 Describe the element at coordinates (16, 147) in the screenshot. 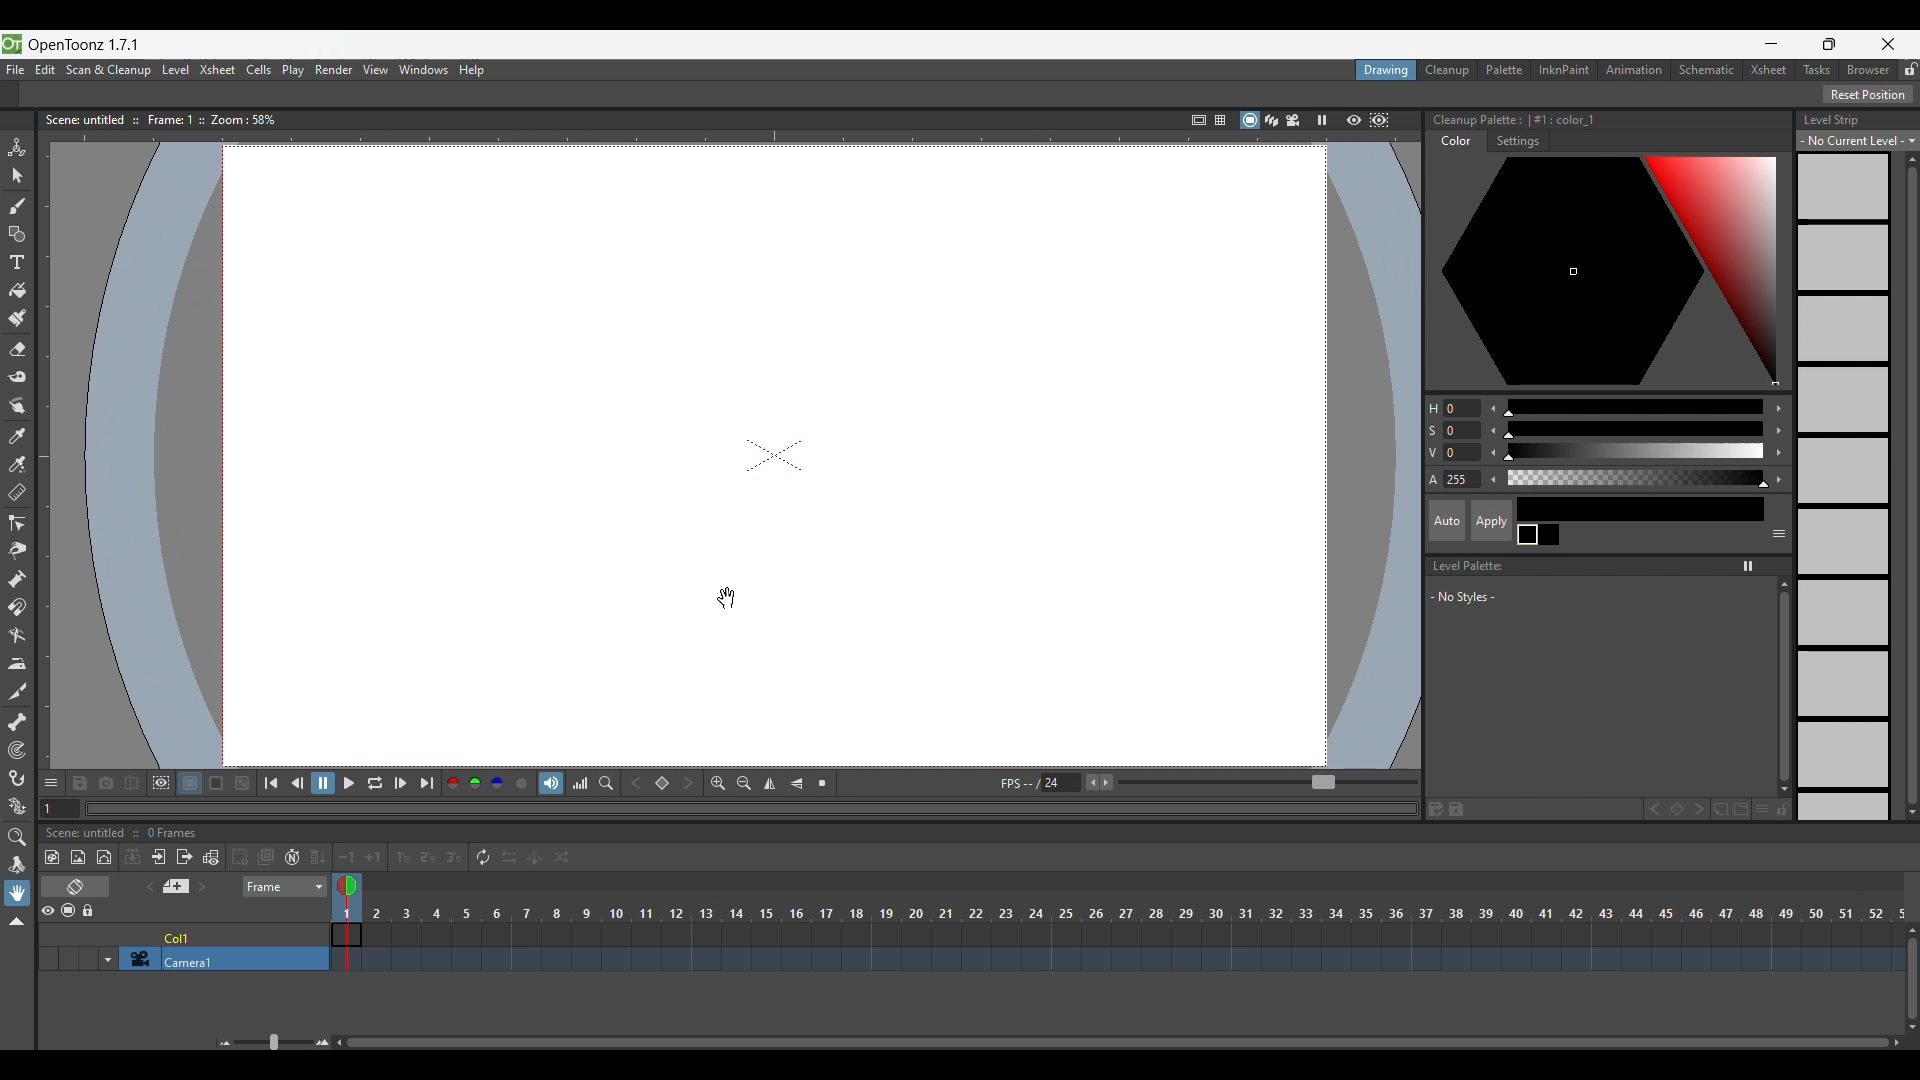

I see `Animate tool` at that location.